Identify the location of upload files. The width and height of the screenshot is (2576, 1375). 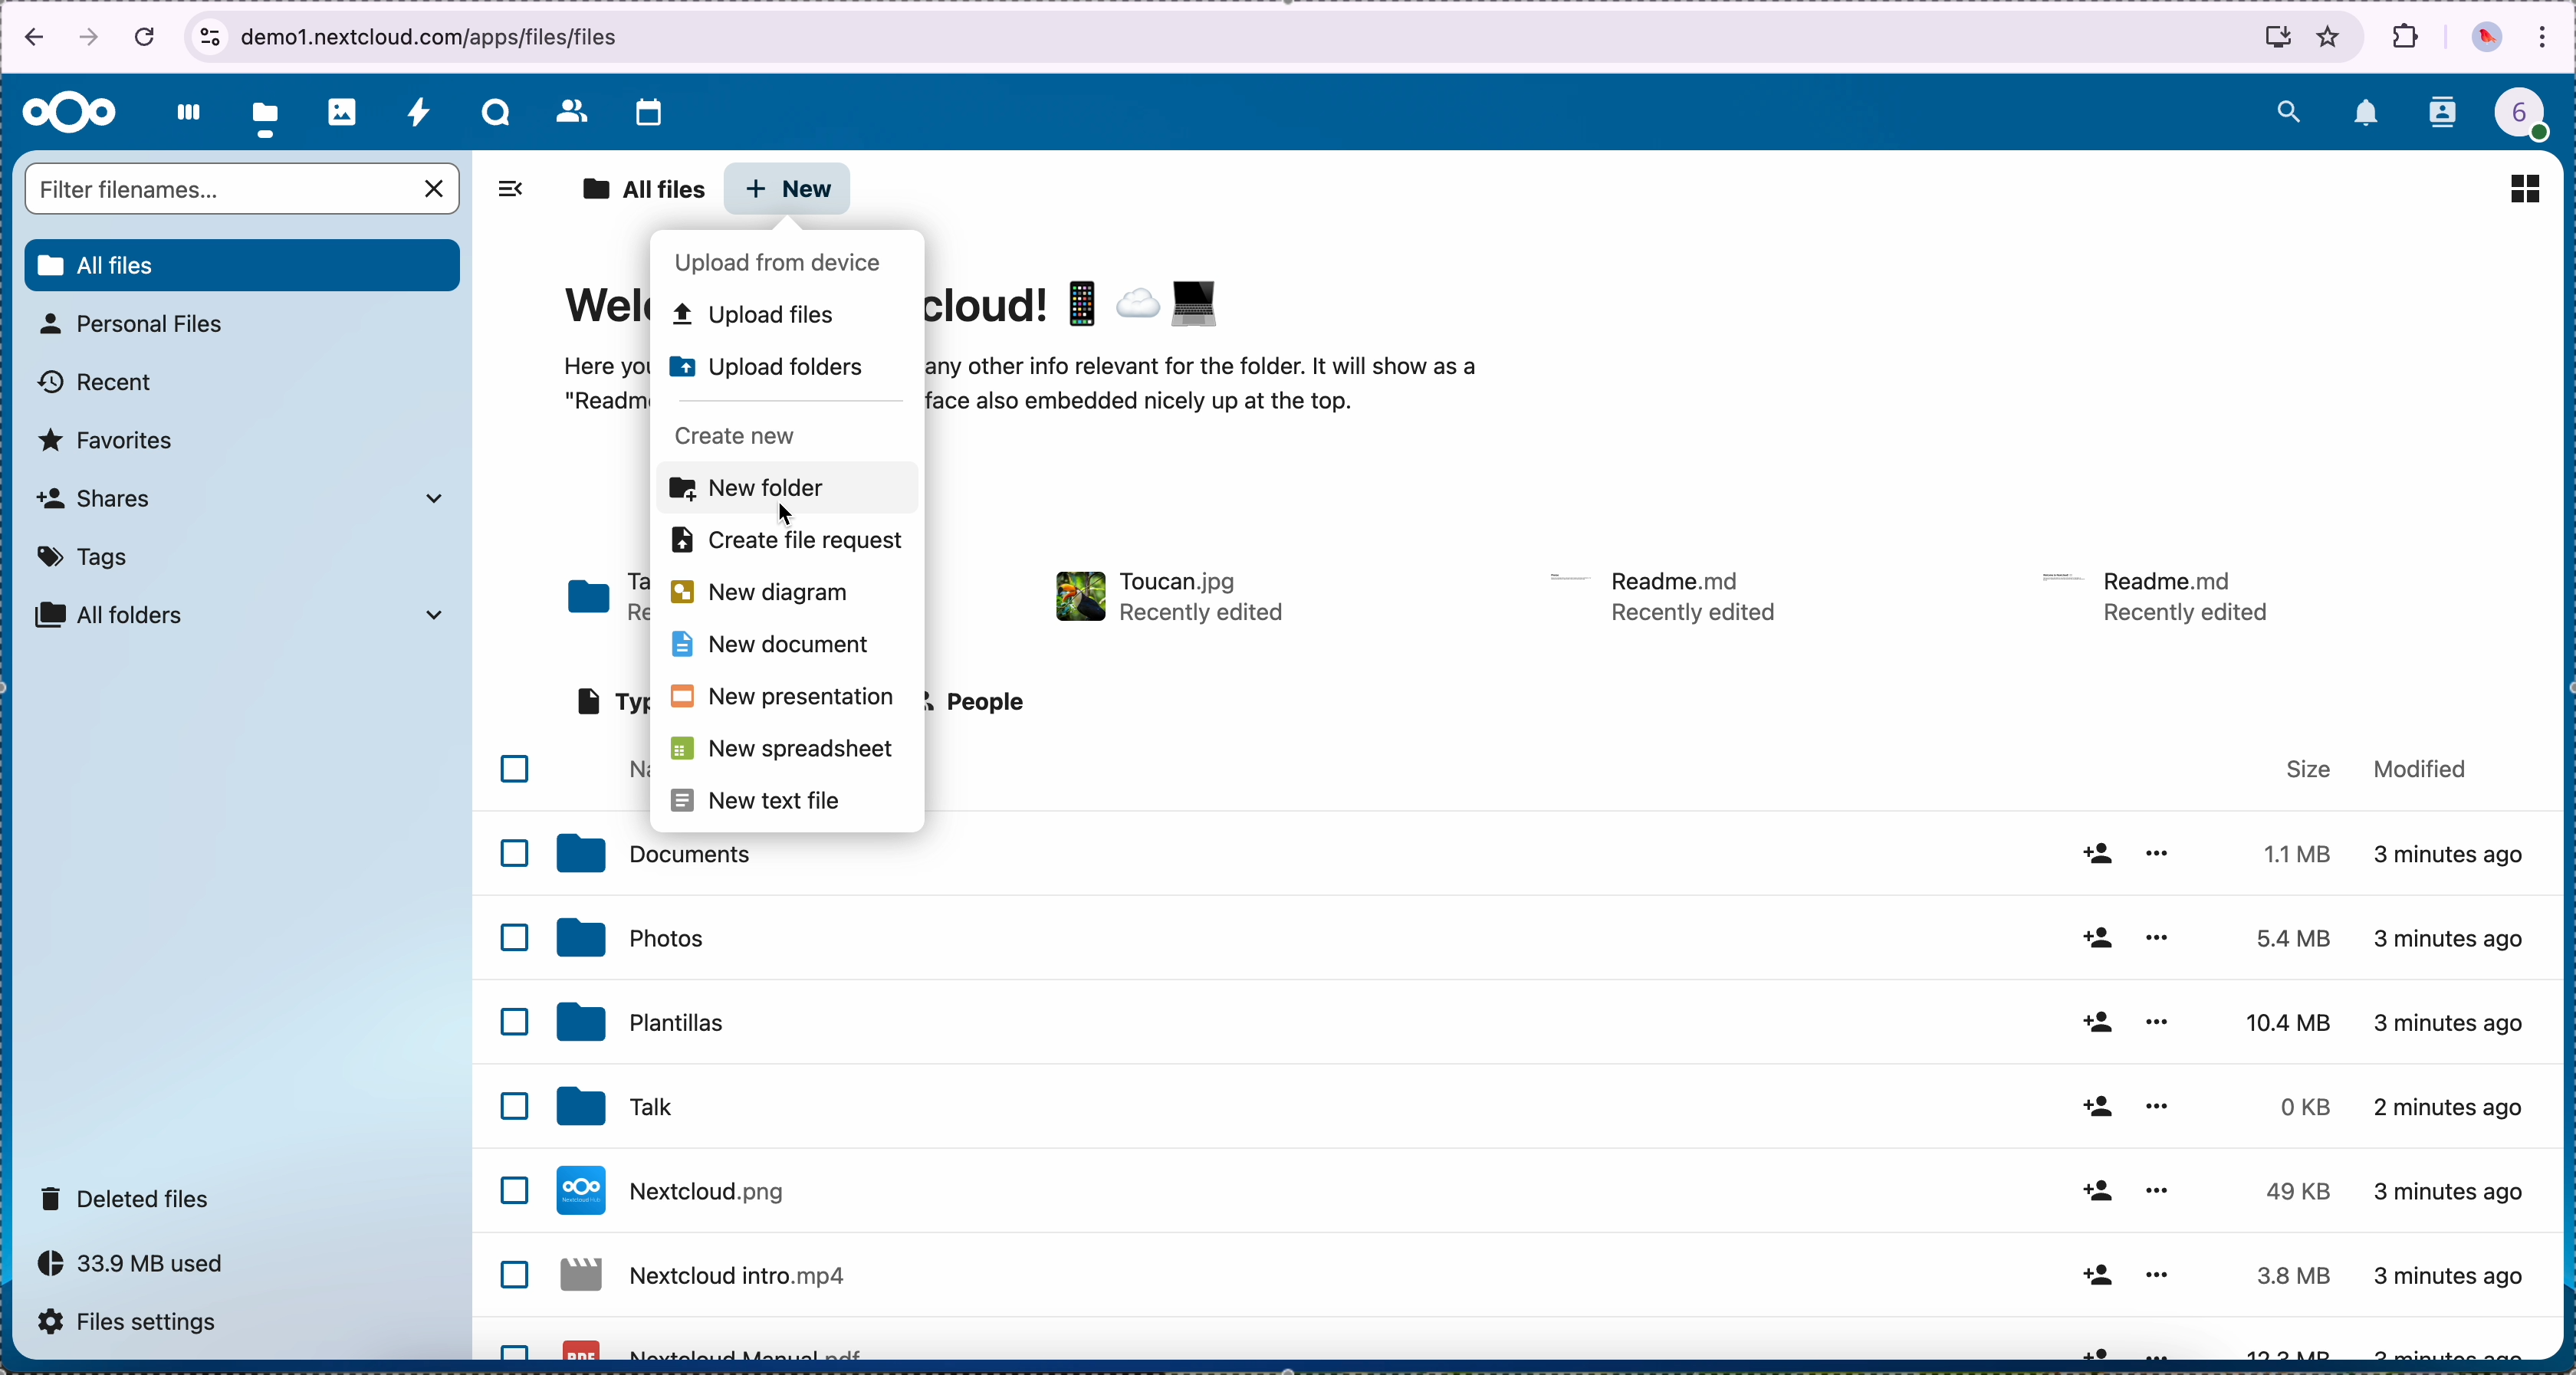
(768, 316).